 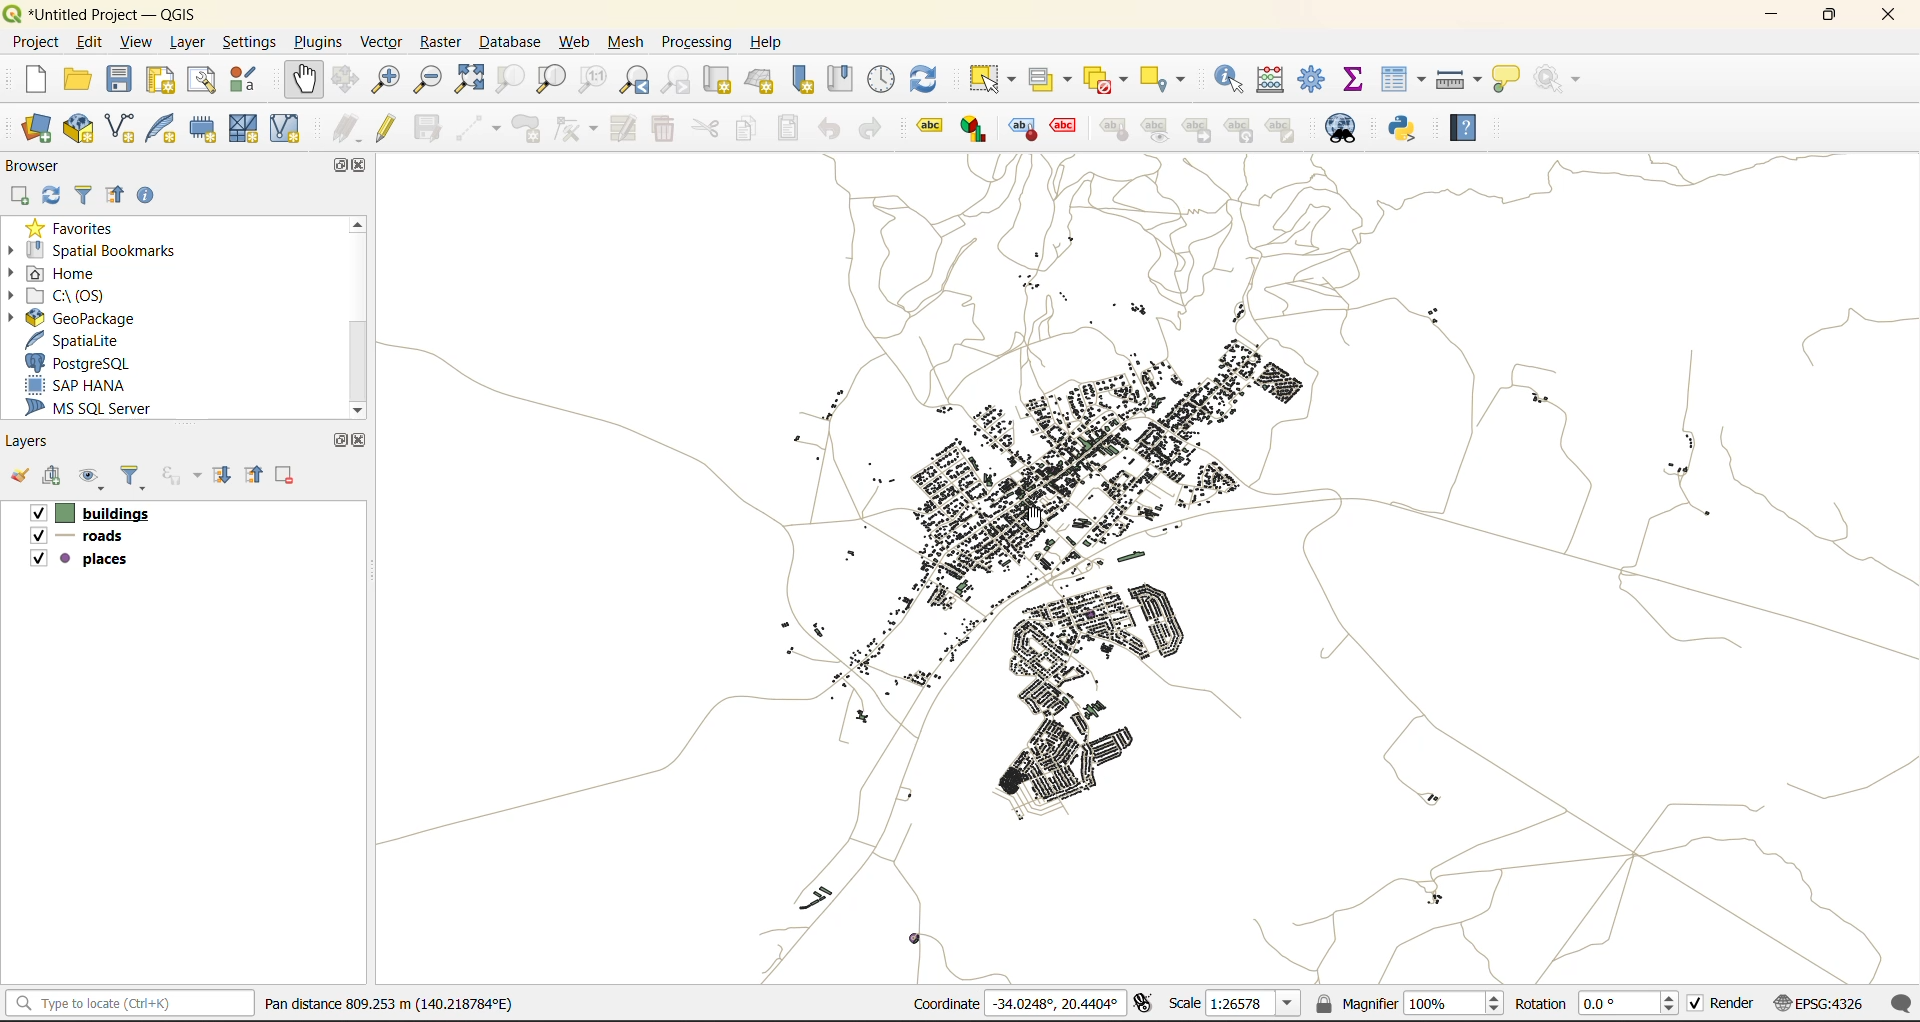 I want to click on favorites, so click(x=76, y=226).